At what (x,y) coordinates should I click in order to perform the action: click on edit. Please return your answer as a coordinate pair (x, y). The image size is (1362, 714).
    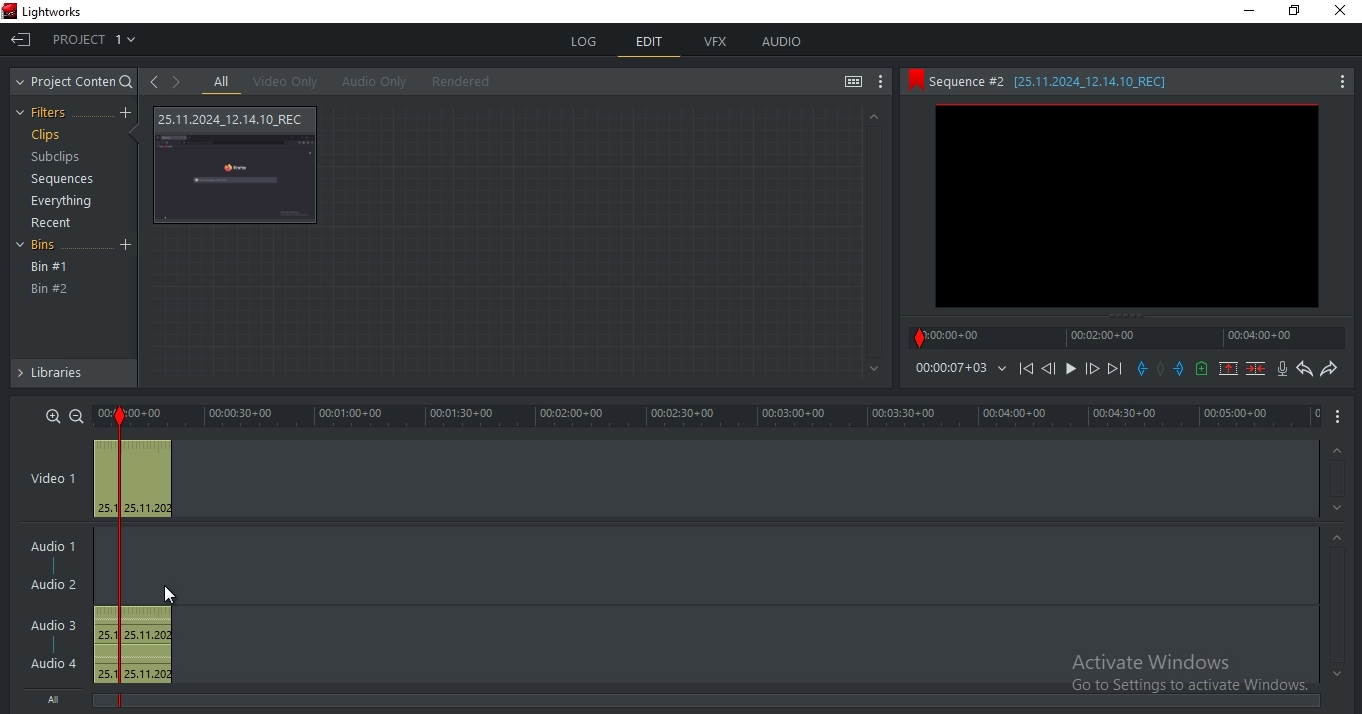
    Looking at the image, I should click on (649, 43).